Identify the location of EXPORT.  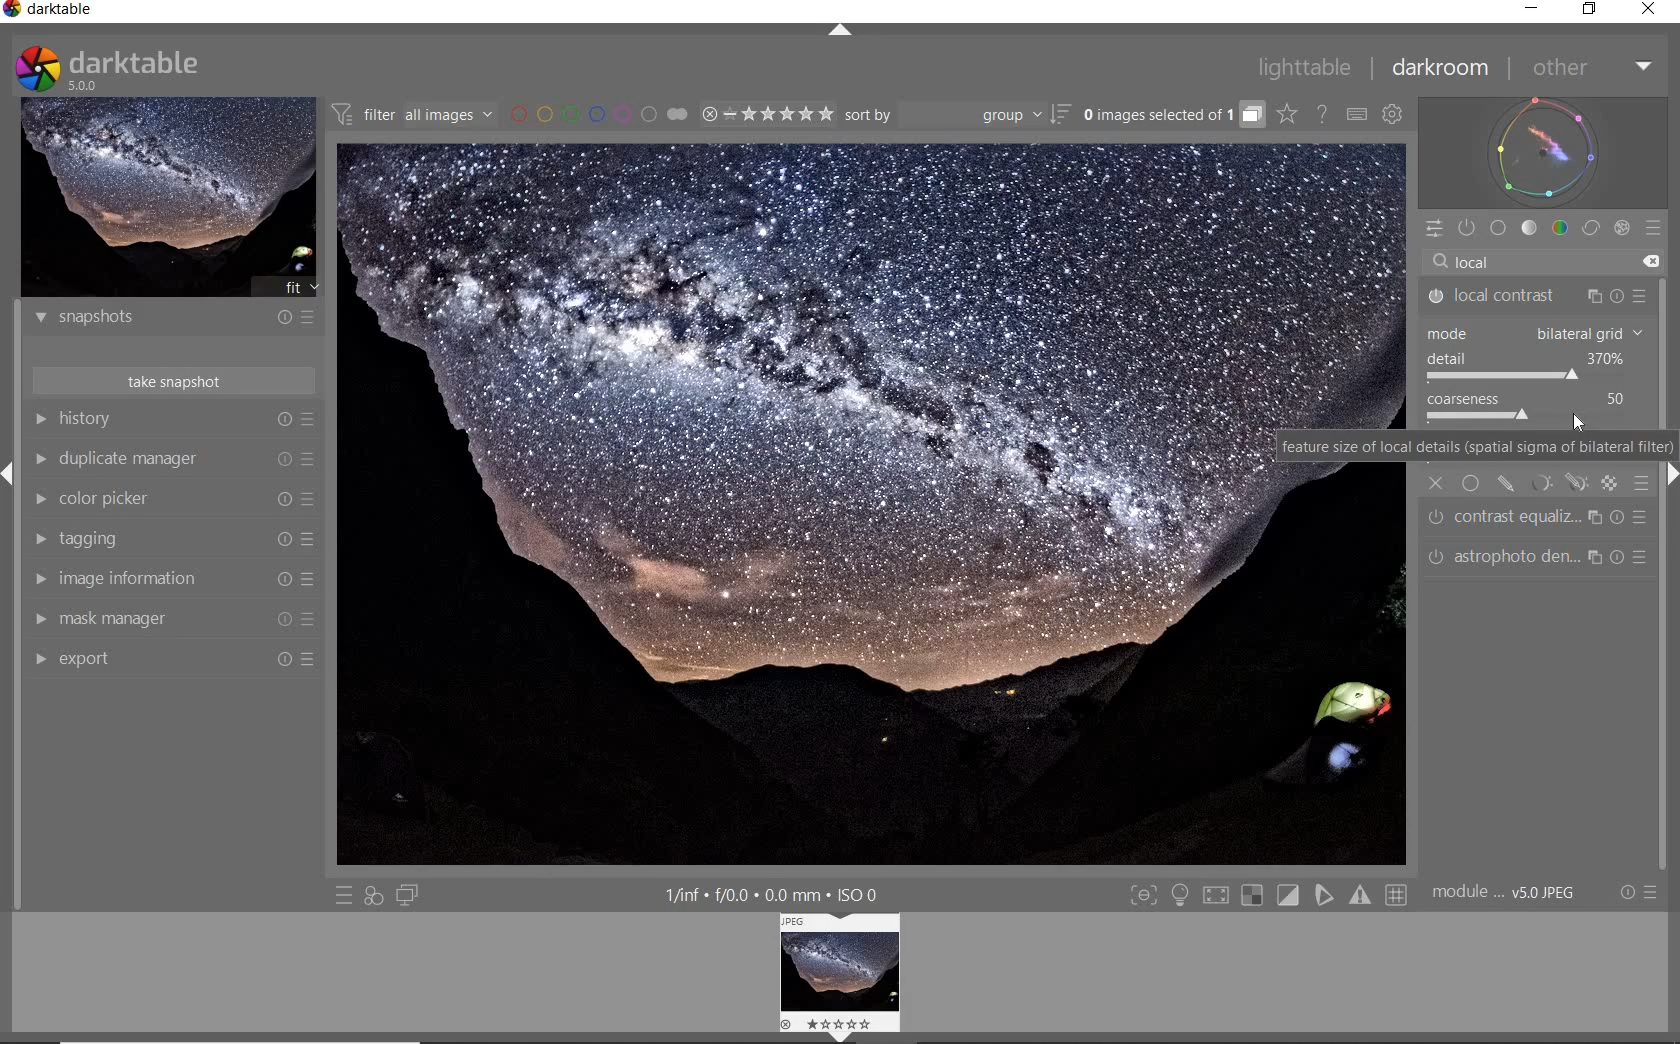
(39, 661).